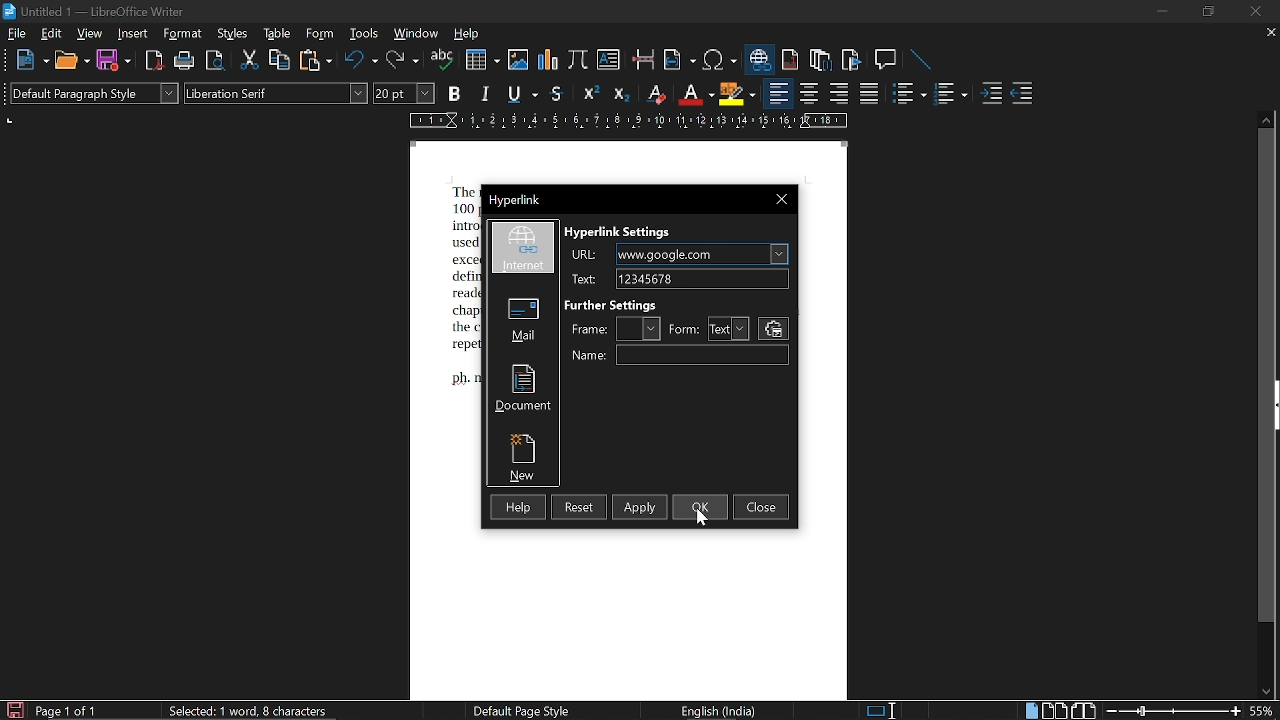  Describe the element at coordinates (363, 35) in the screenshot. I see `tools` at that location.